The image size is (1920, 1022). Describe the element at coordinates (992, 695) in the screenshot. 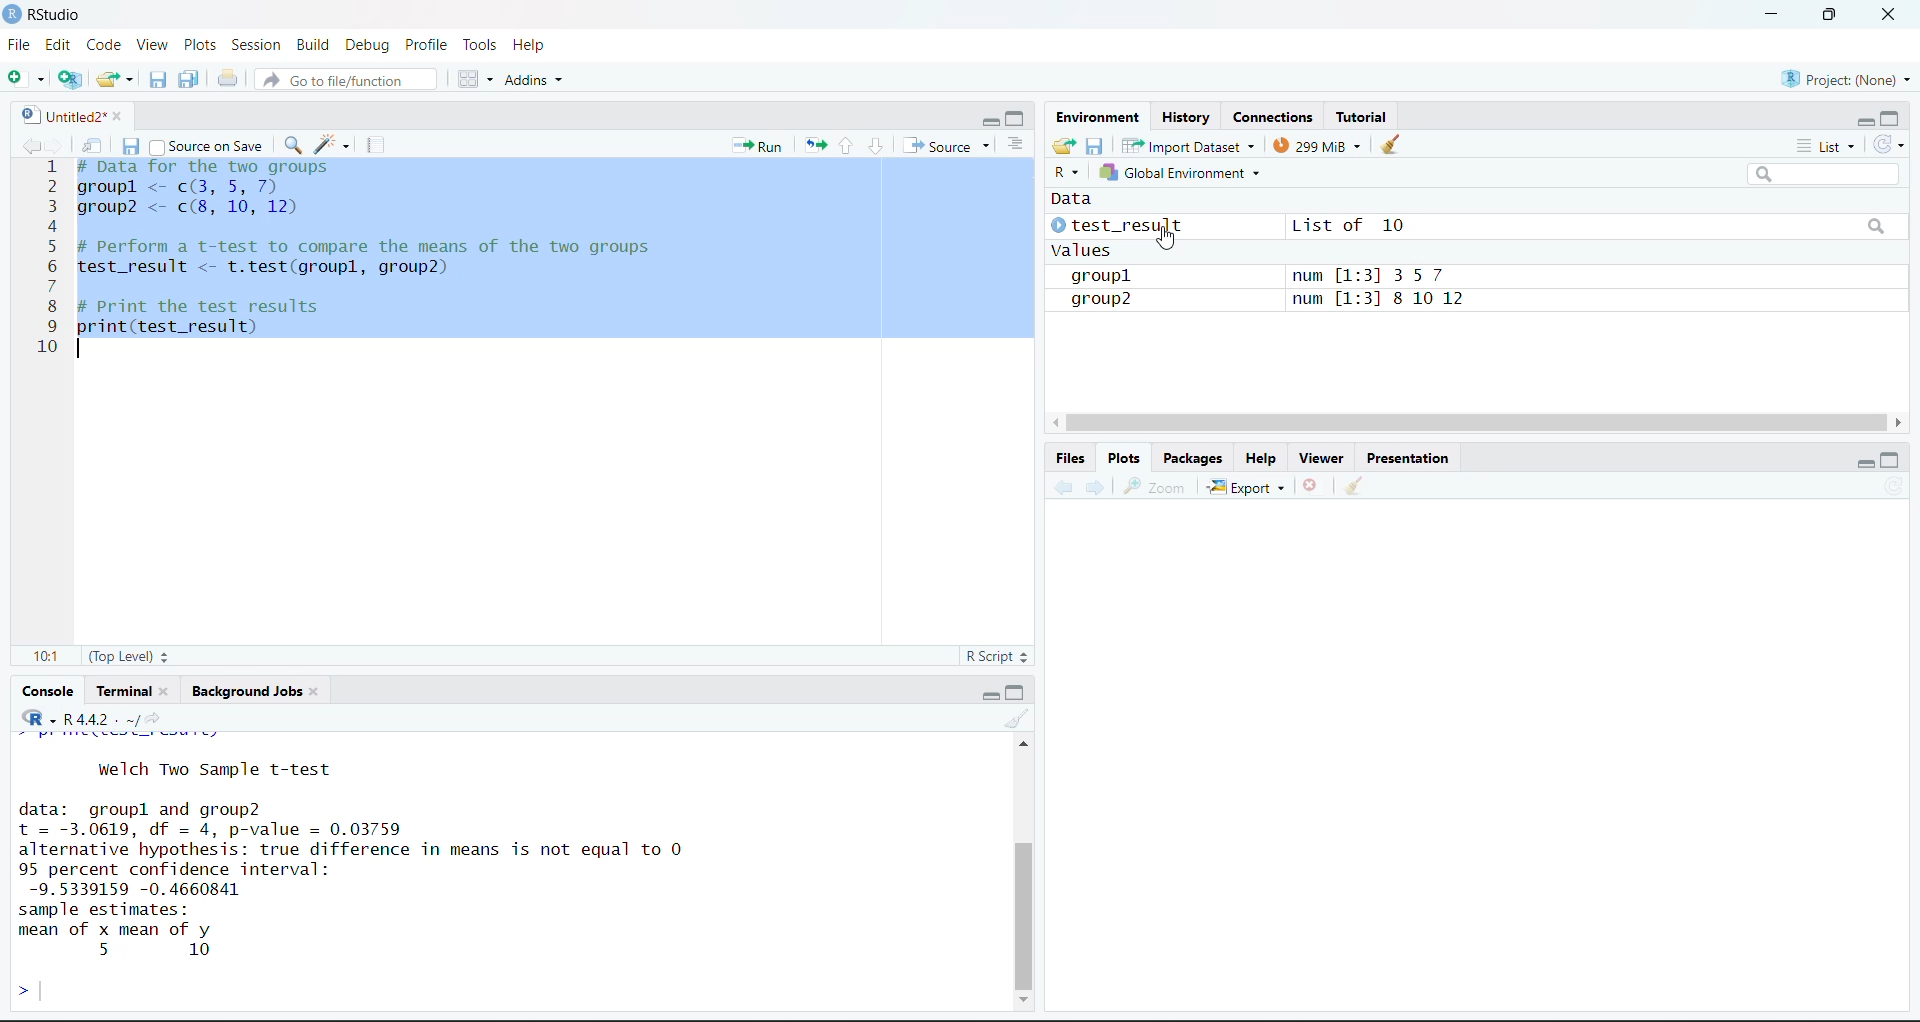

I see `minimize` at that location.